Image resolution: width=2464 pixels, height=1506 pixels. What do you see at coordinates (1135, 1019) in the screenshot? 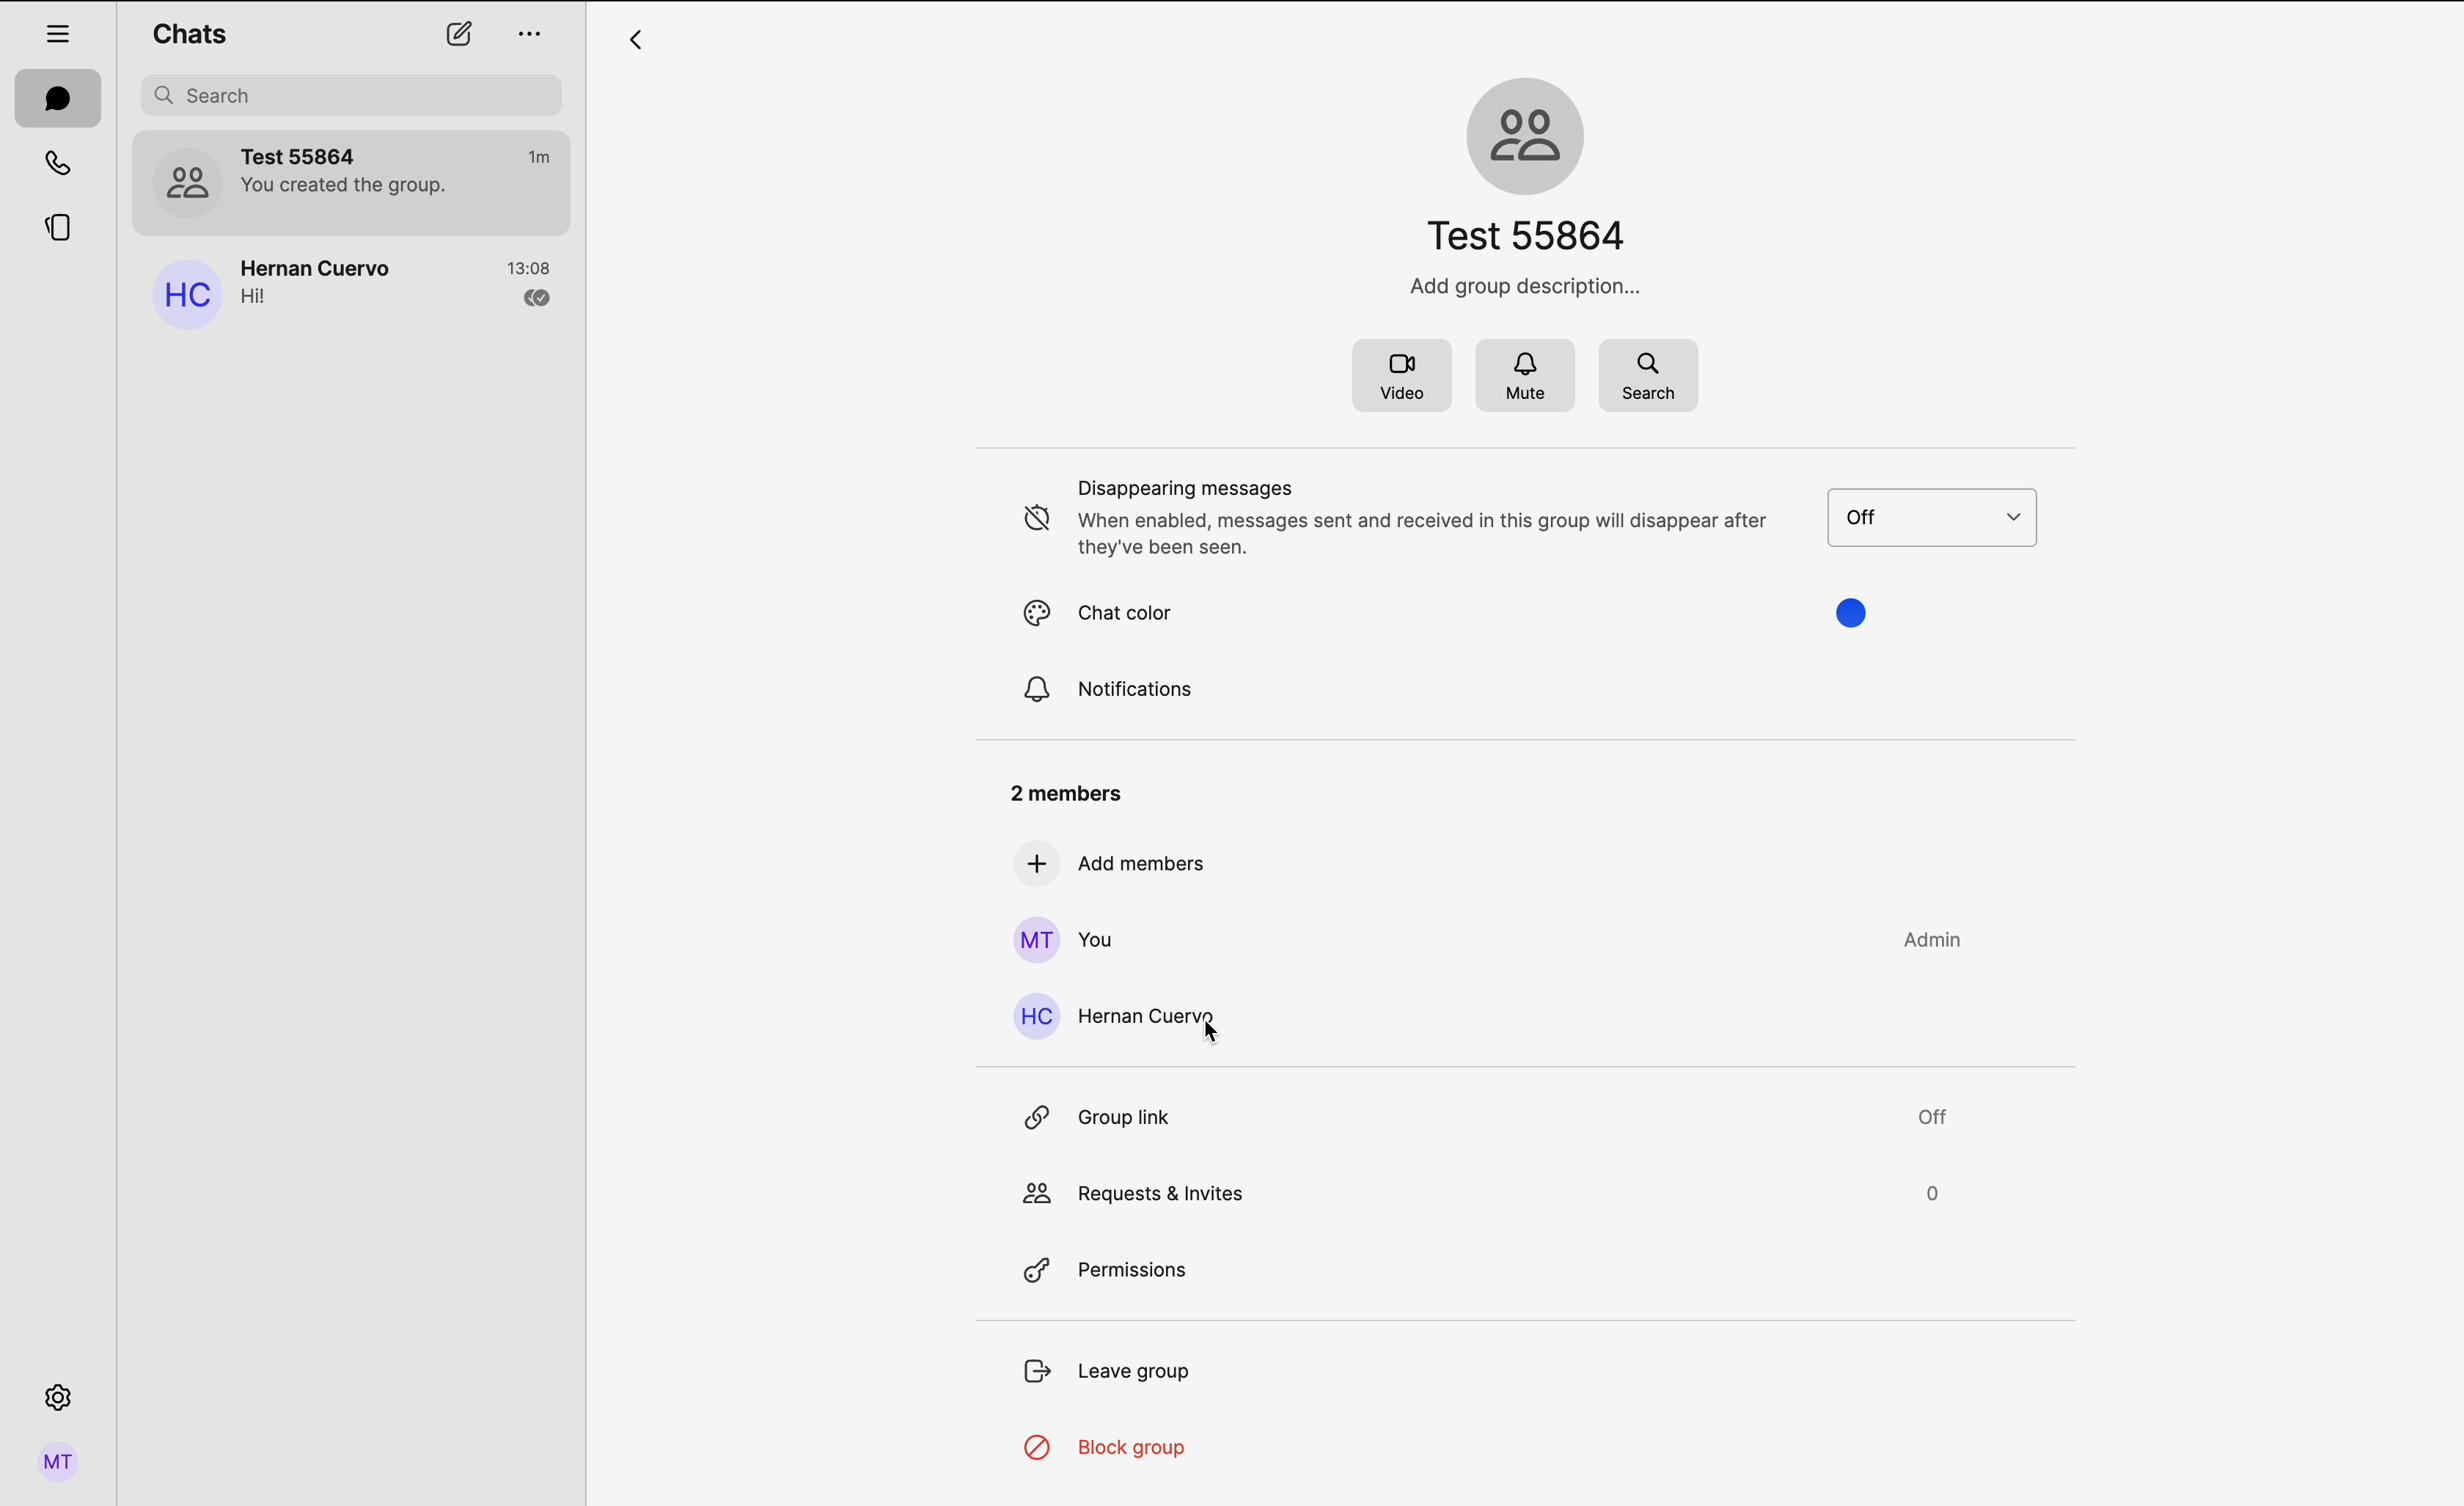
I see `click on Hernan Cuervo contact` at bounding box center [1135, 1019].